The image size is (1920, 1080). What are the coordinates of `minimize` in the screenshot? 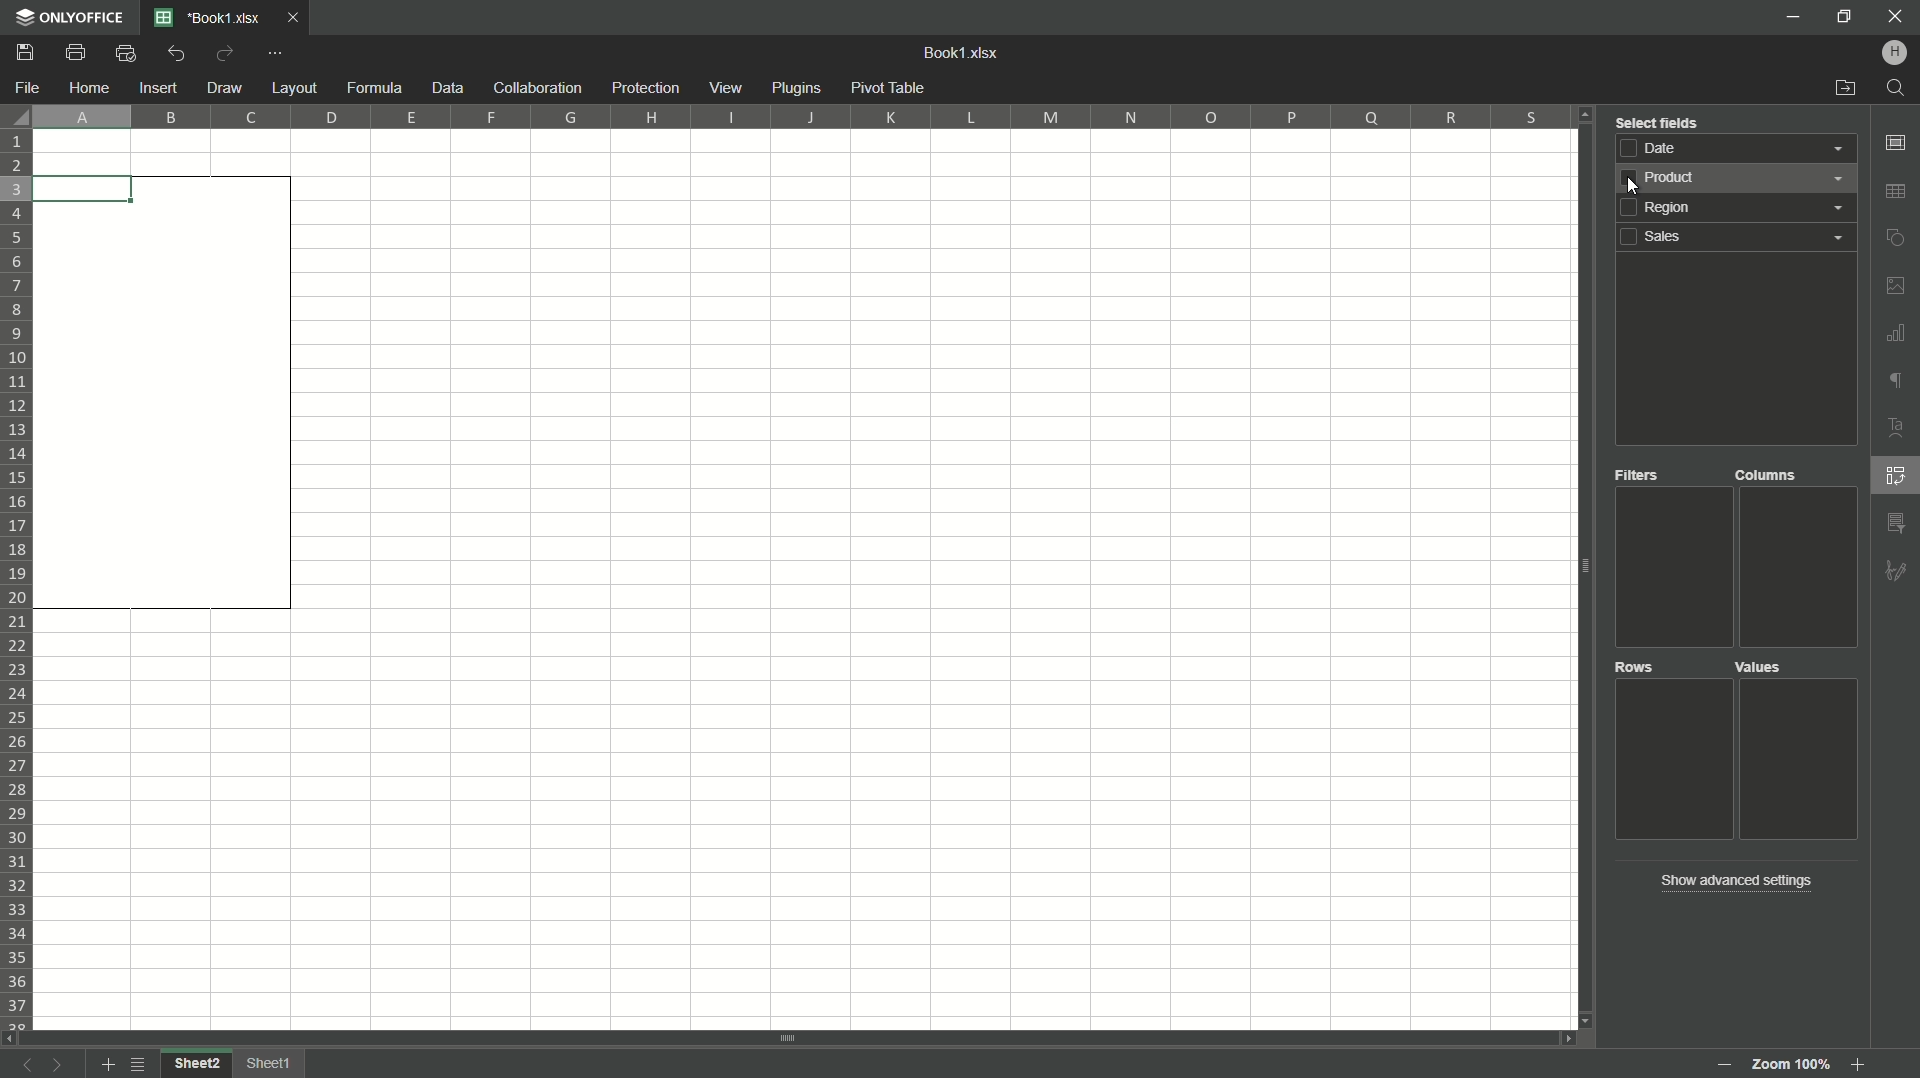 It's located at (1792, 17).